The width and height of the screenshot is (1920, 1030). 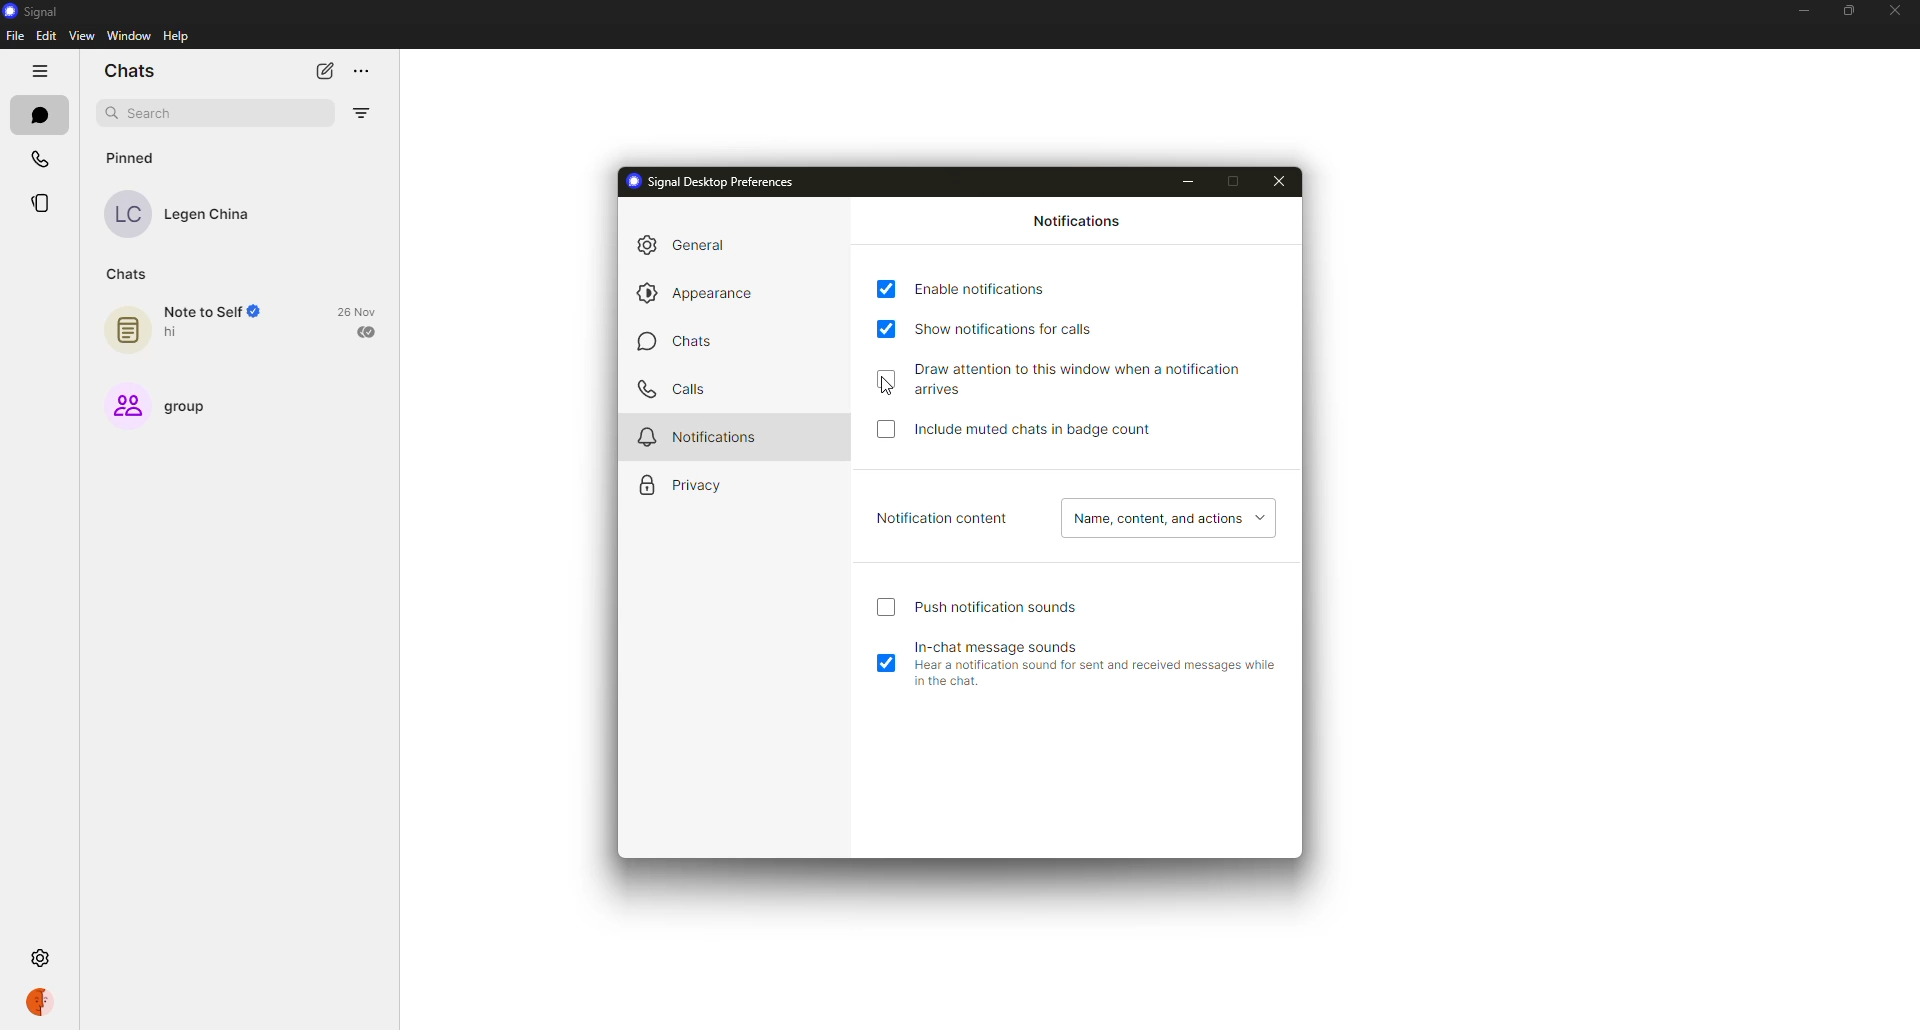 What do you see at coordinates (678, 344) in the screenshot?
I see `chats` at bounding box center [678, 344].